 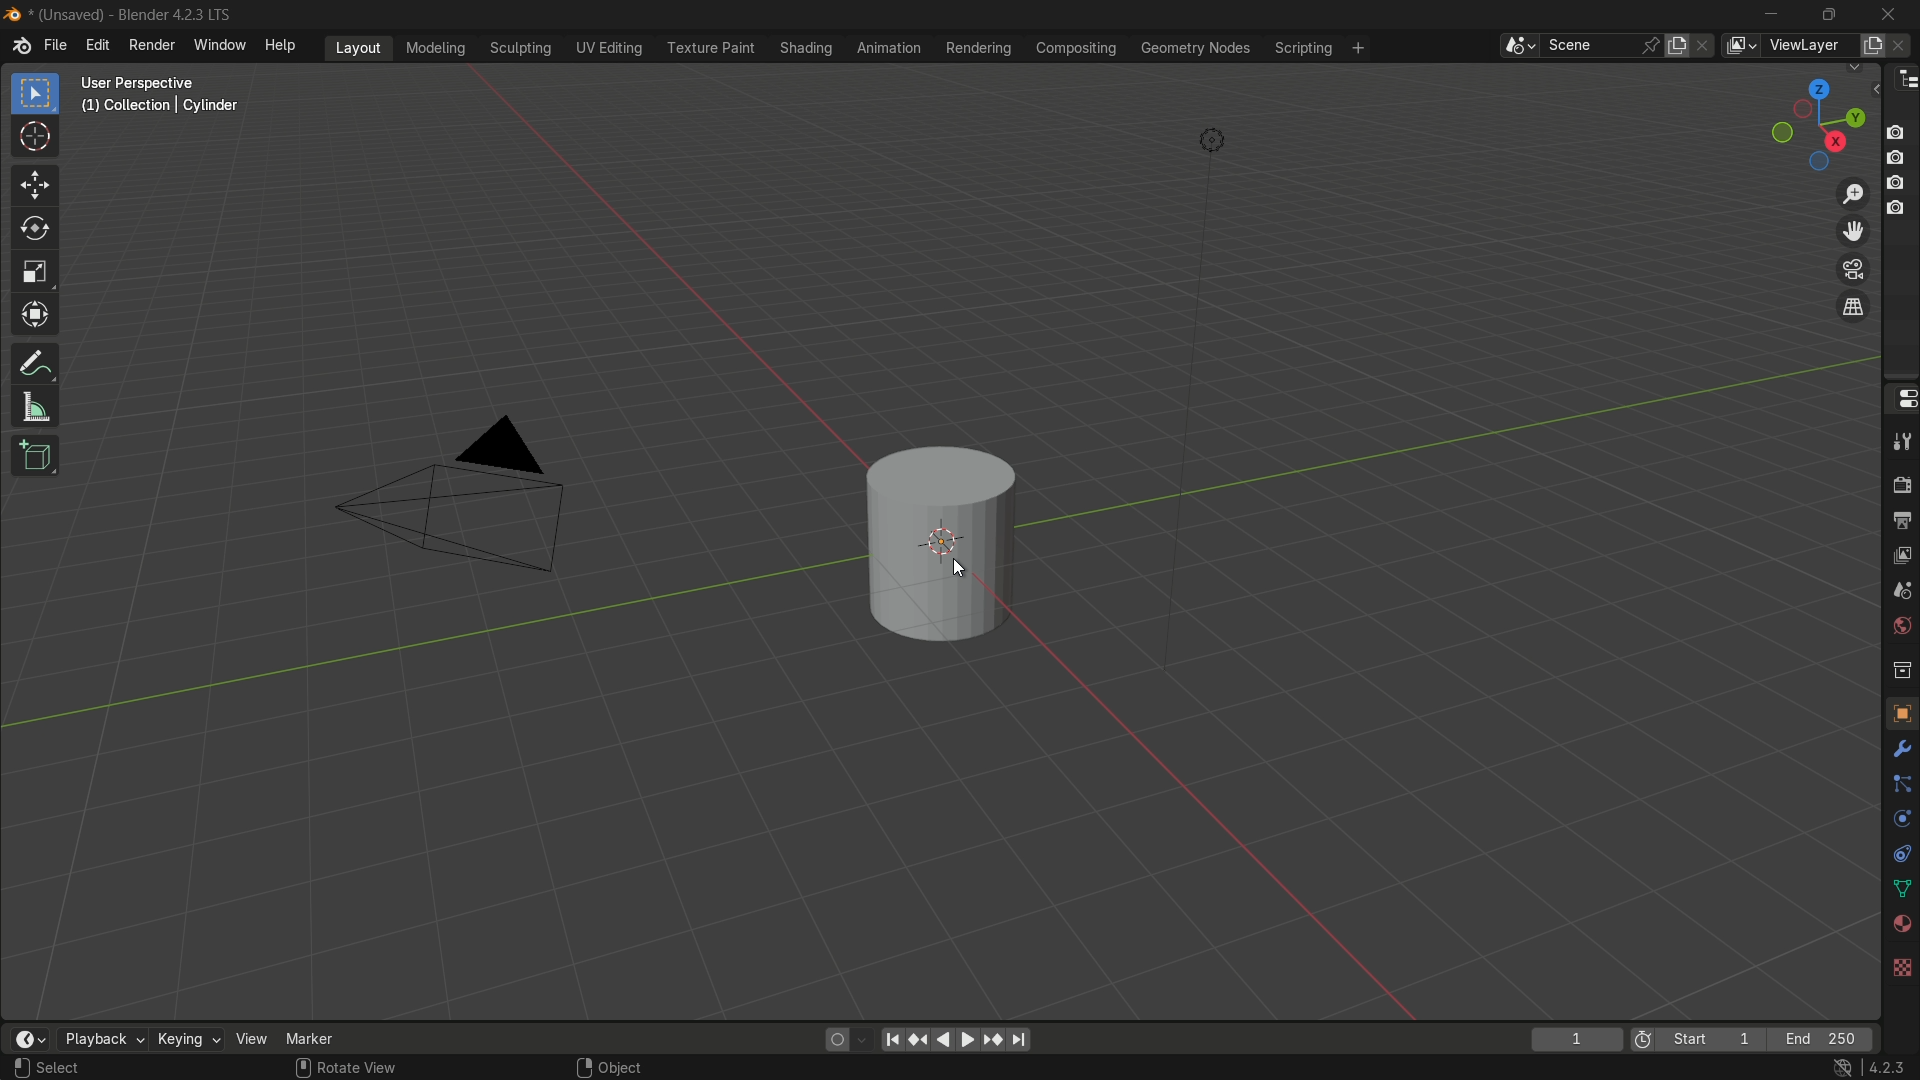 I want to click on cursor, so click(x=965, y=569).